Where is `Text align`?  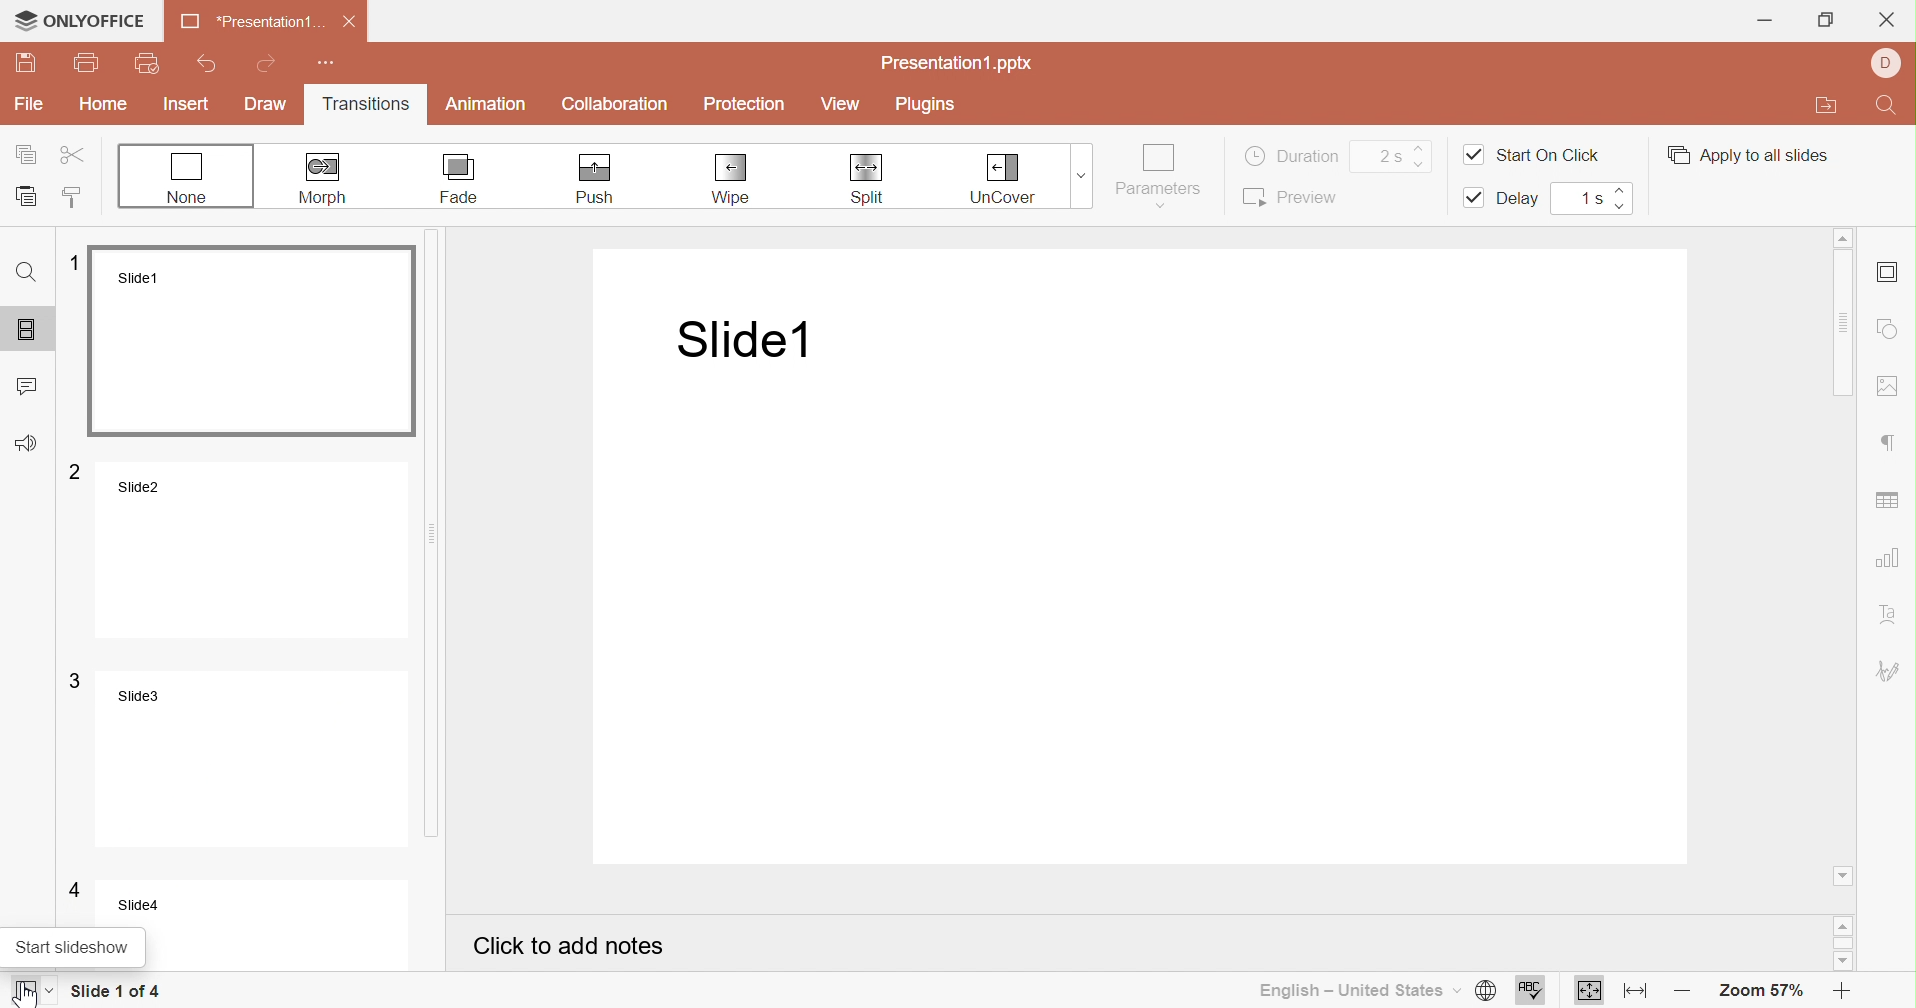 Text align is located at coordinates (1892, 613).